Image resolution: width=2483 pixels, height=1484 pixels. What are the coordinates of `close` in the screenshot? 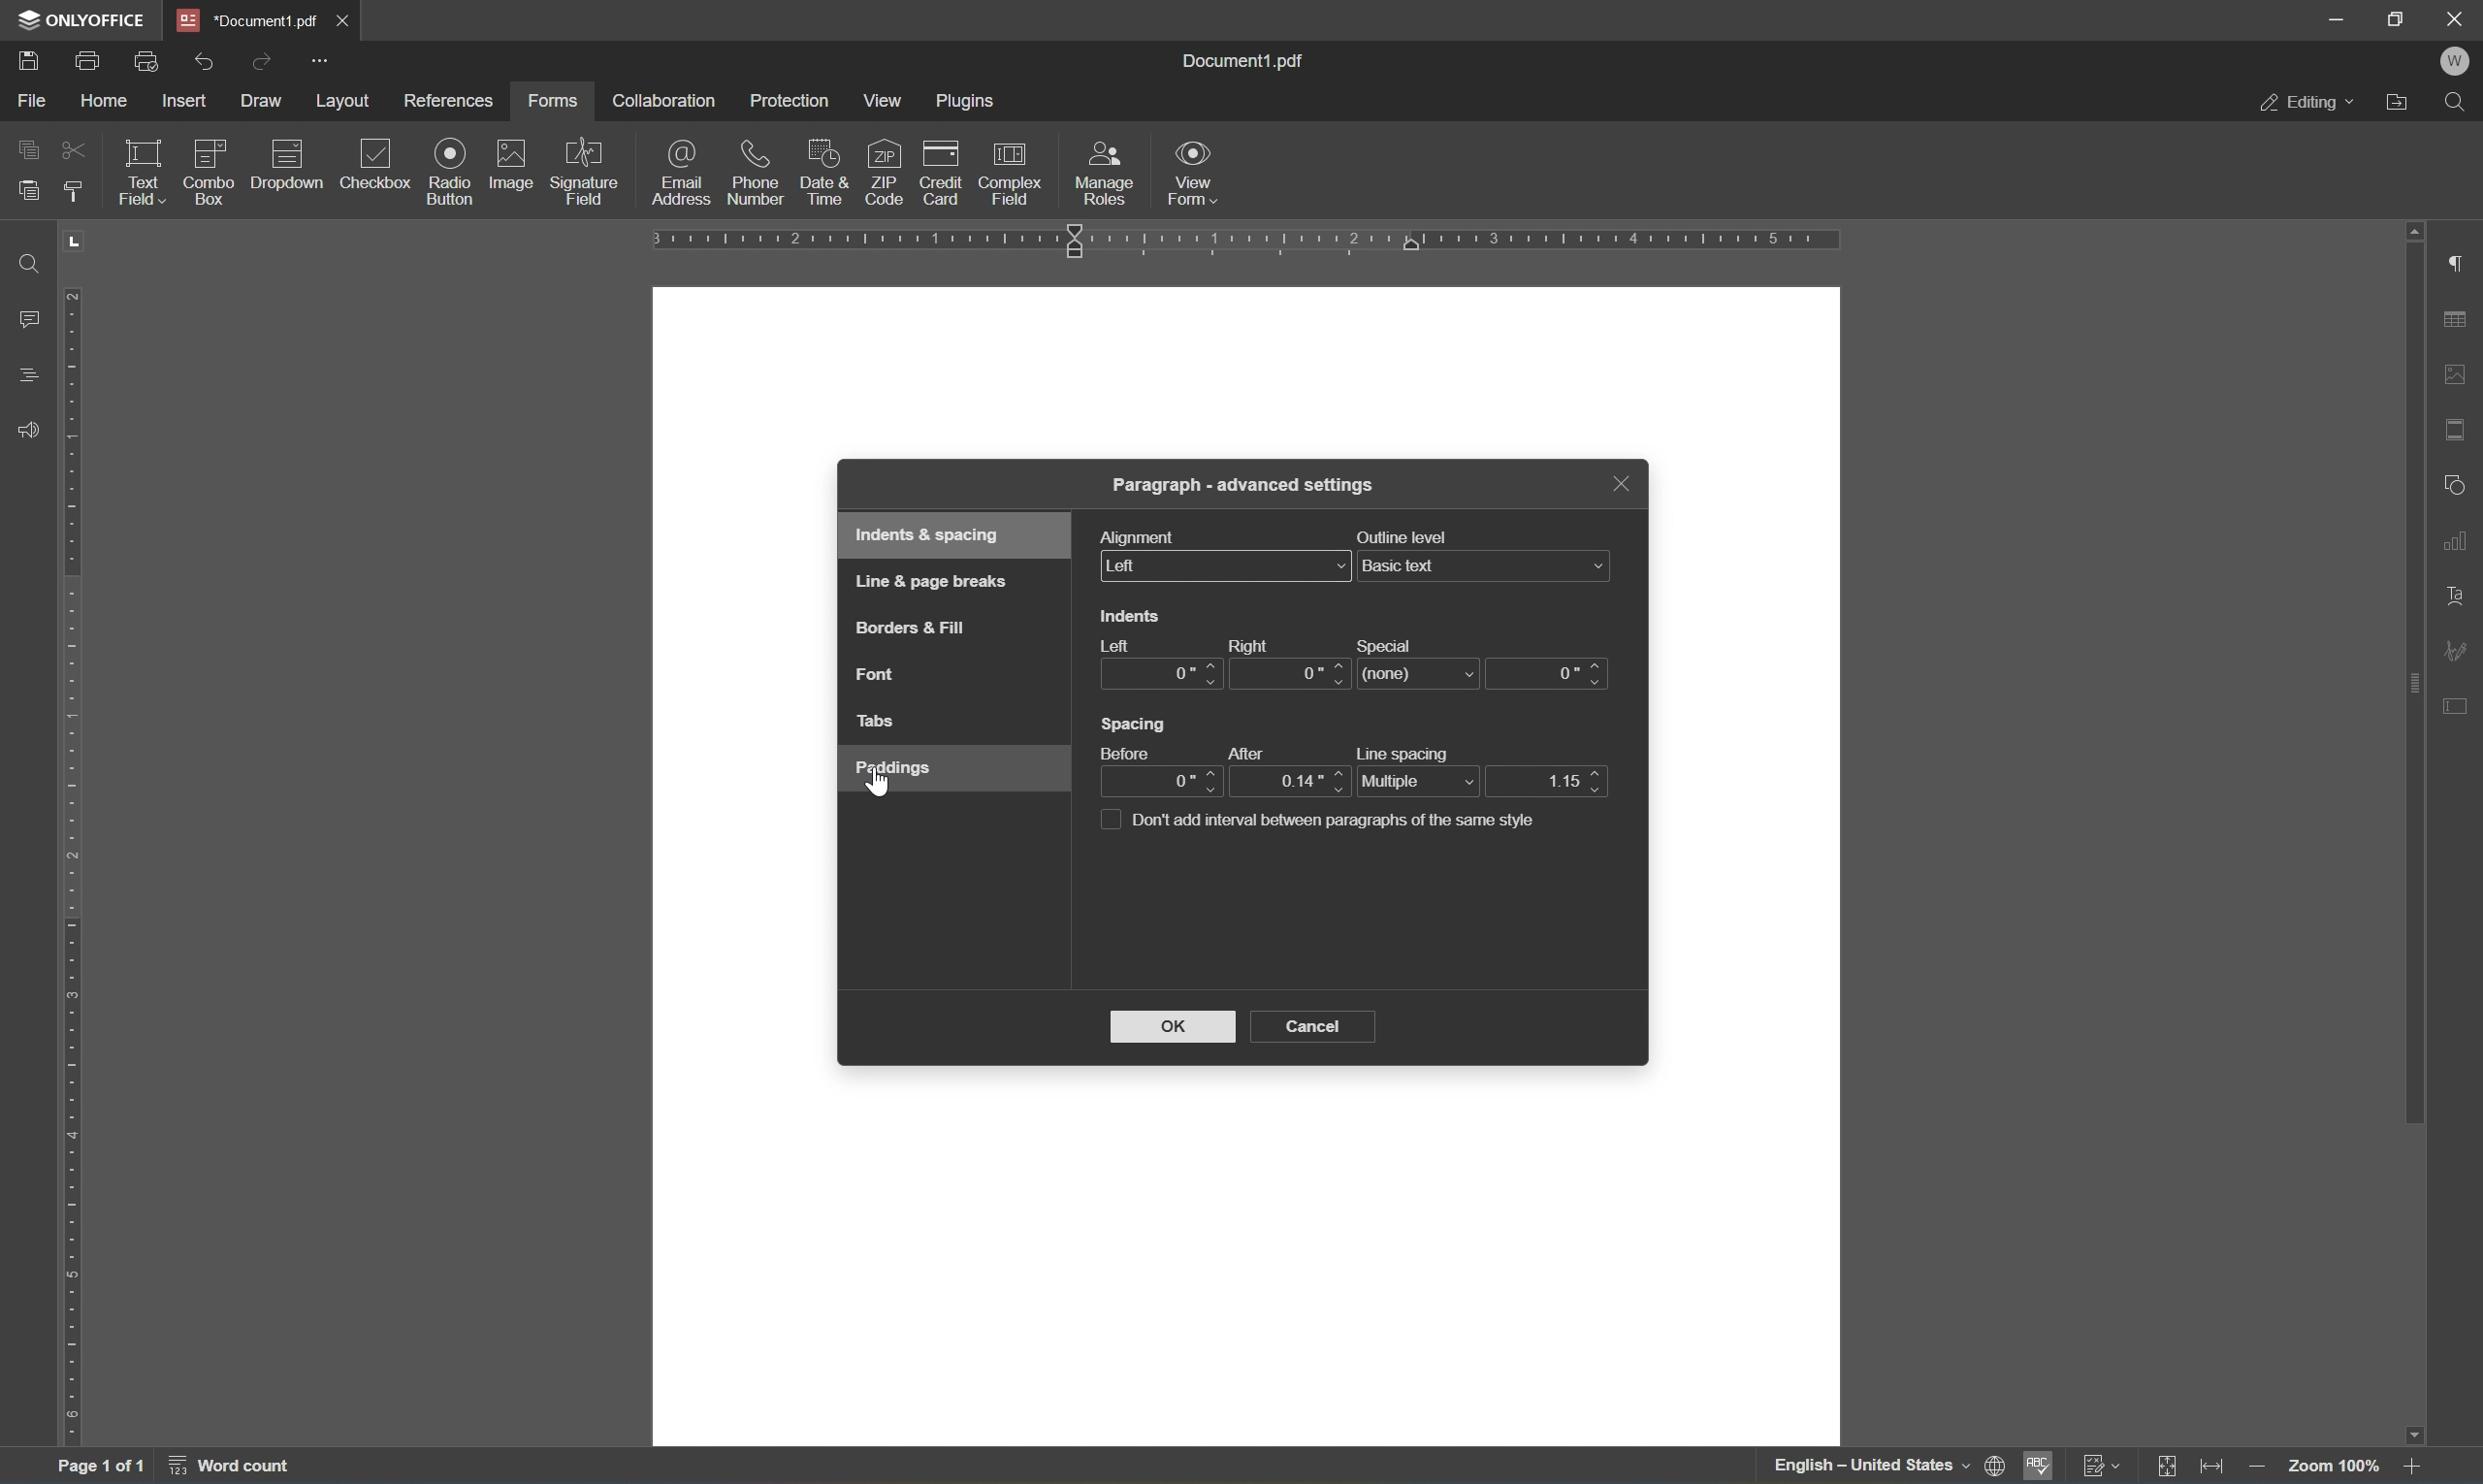 It's located at (2457, 17).